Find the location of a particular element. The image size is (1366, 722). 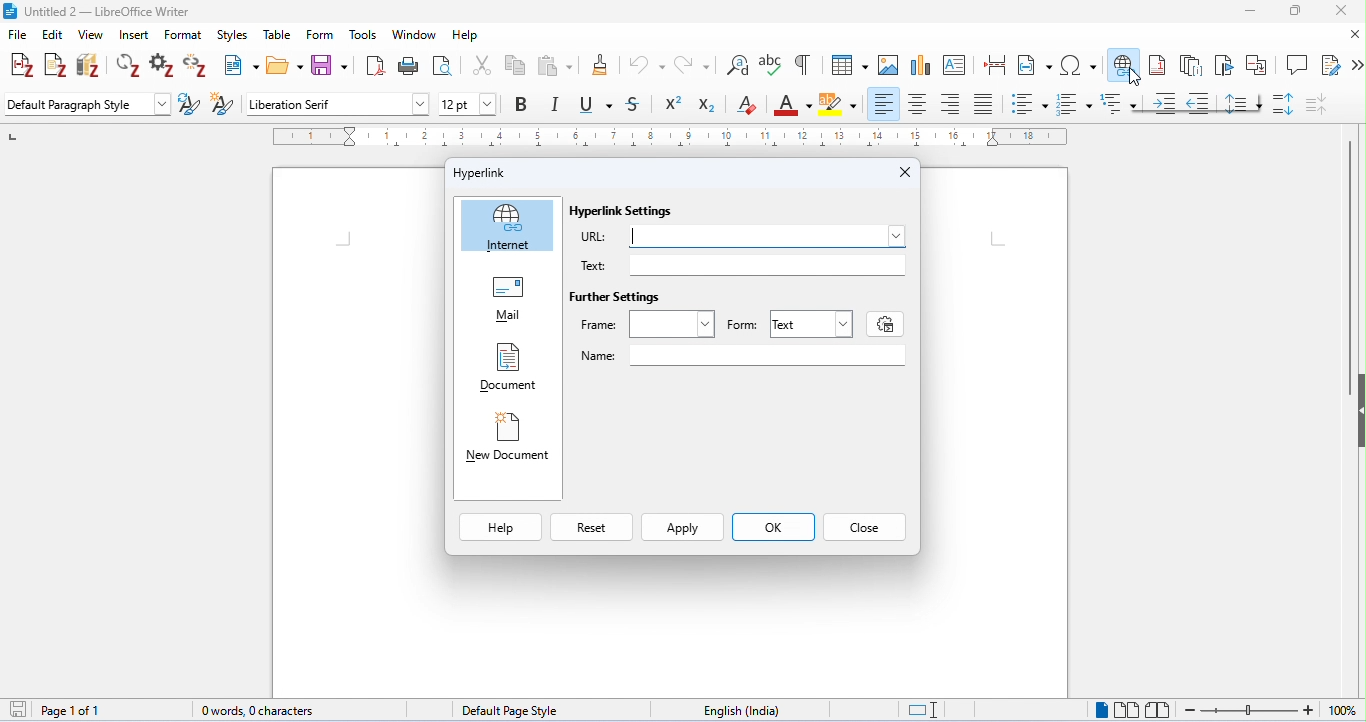

increase indent is located at coordinates (1166, 103).